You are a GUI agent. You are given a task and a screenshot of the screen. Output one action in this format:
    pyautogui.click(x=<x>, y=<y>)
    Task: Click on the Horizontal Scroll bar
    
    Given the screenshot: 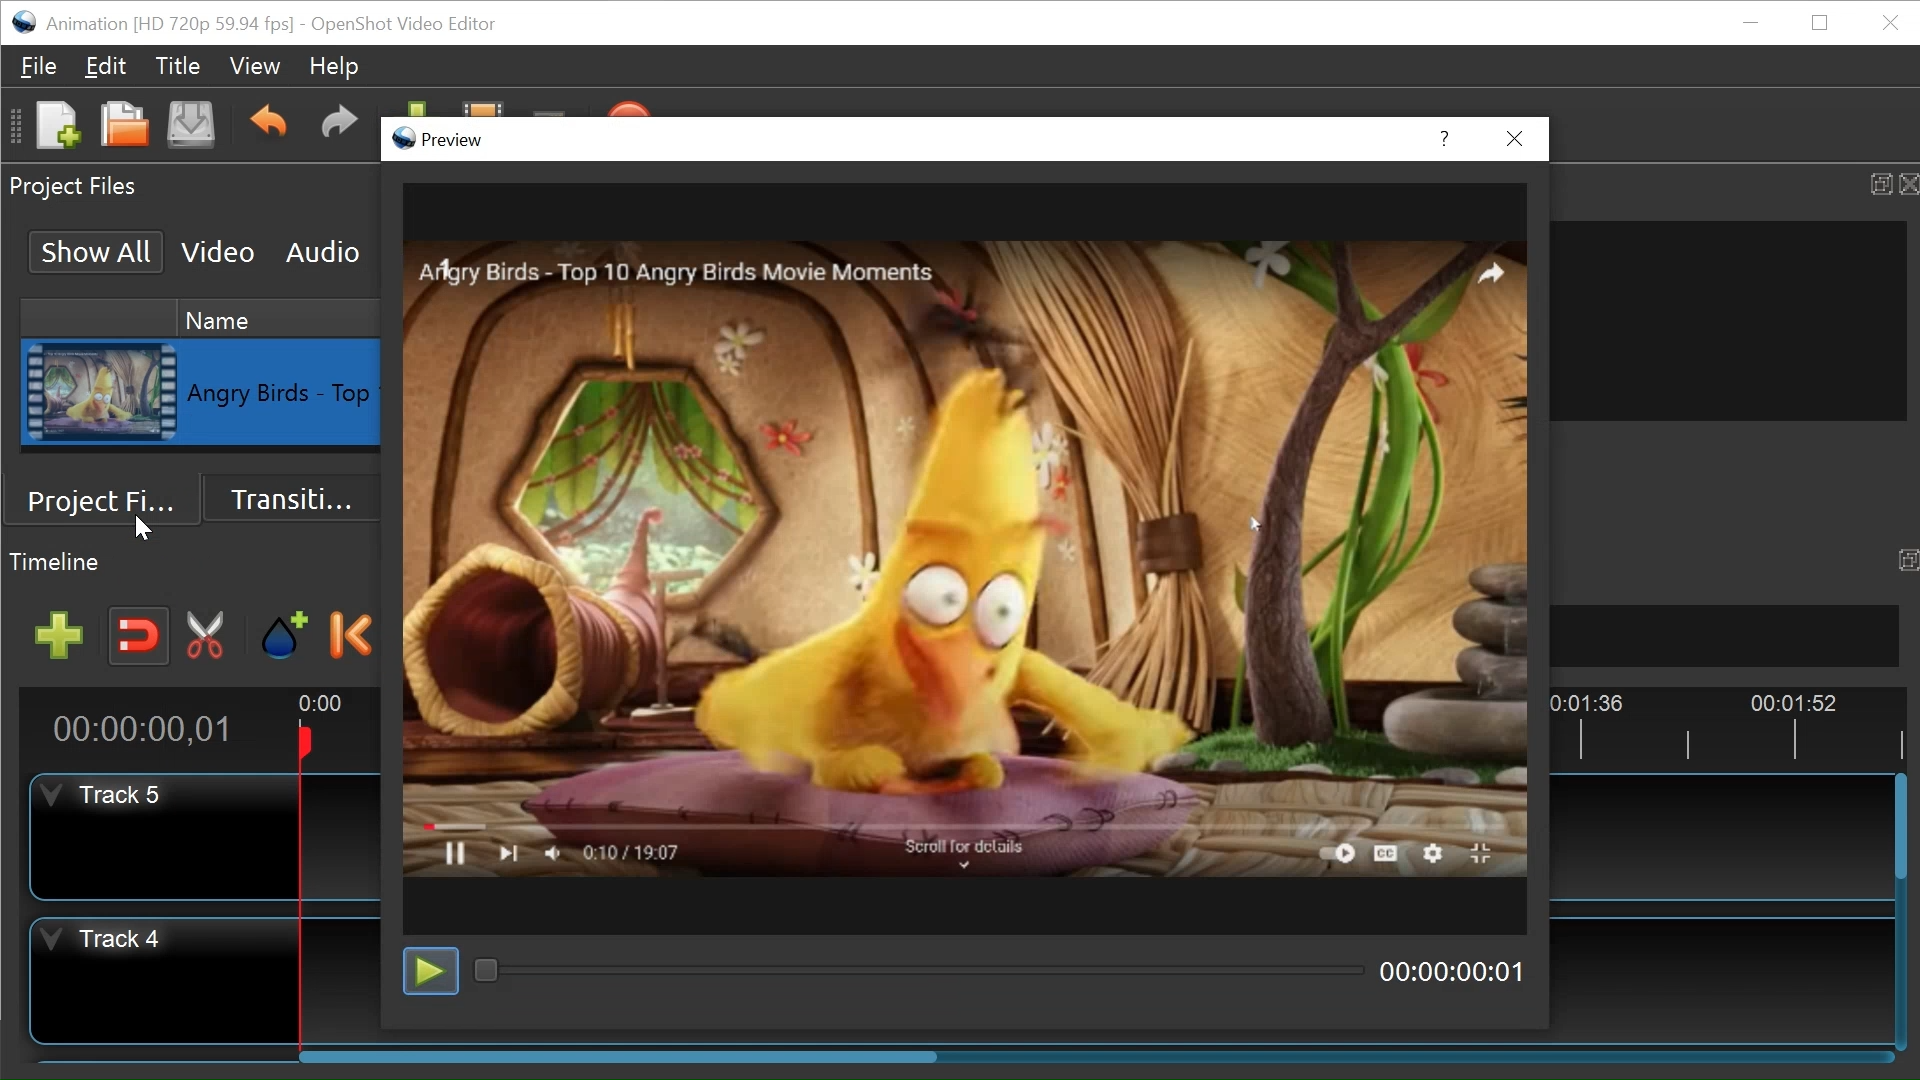 What is the action you would take?
    pyautogui.click(x=627, y=1055)
    